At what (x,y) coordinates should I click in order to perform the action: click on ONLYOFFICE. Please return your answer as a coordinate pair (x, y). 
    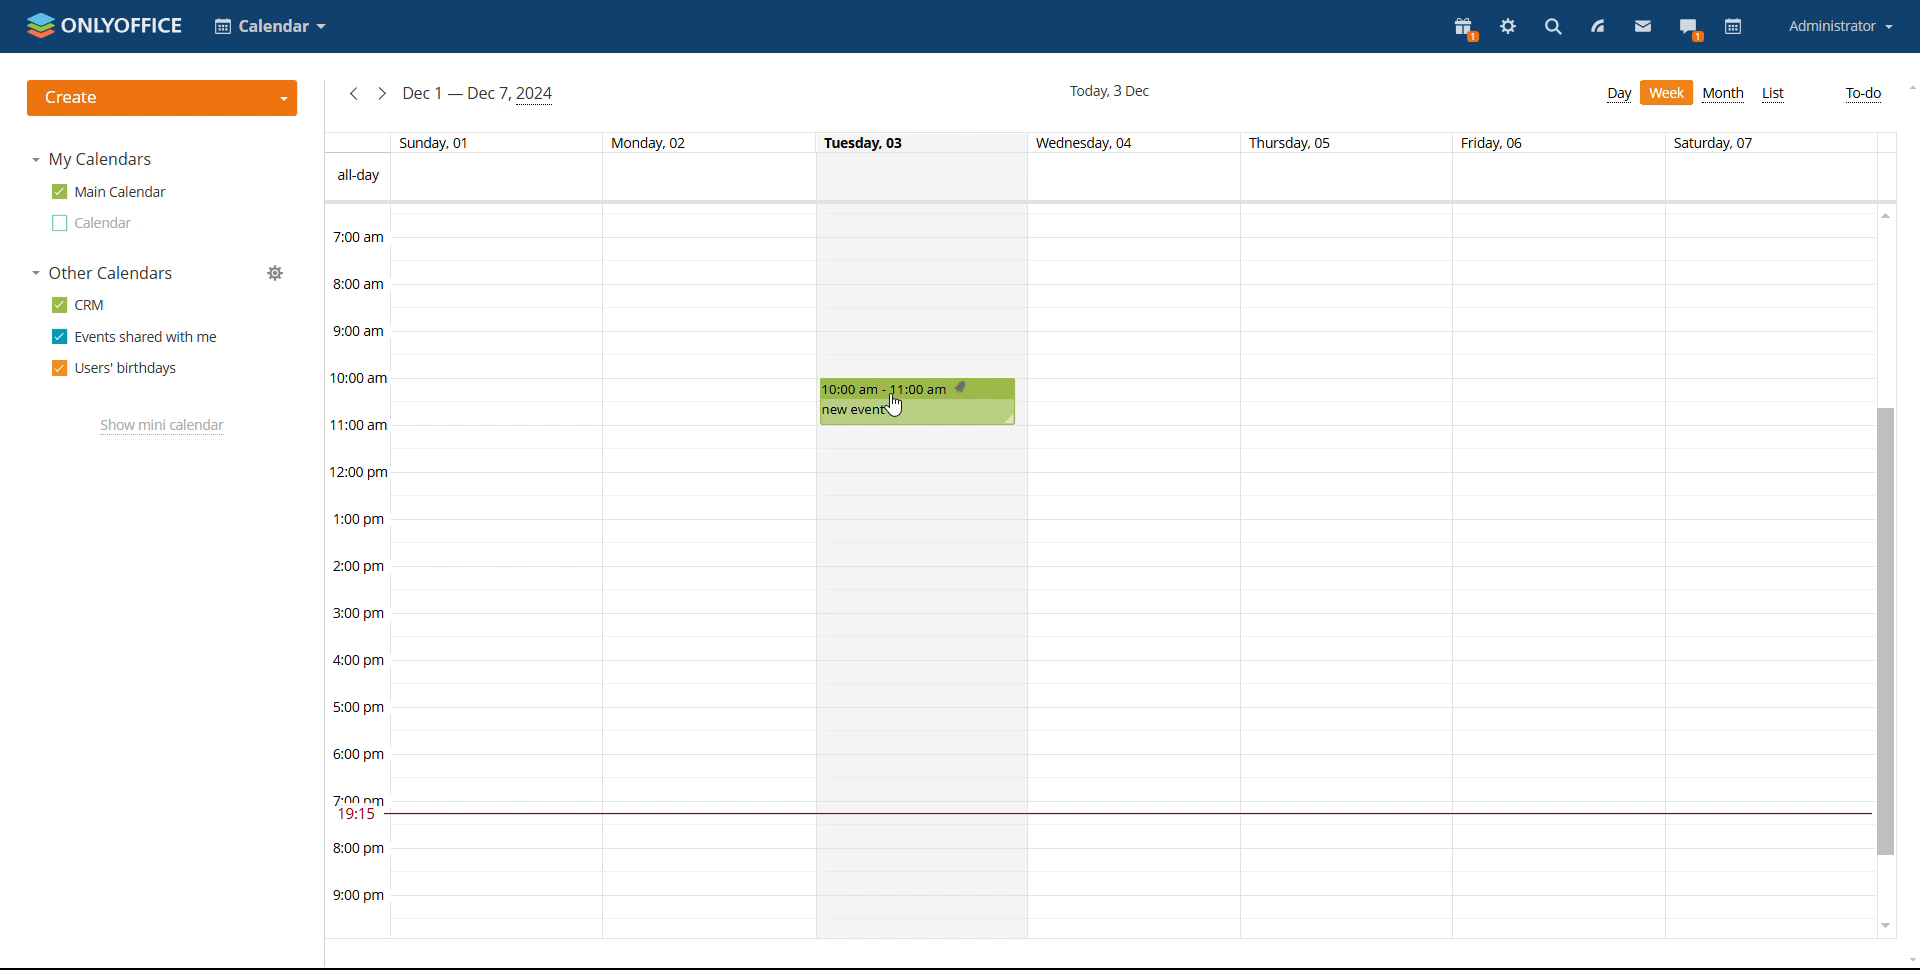
    Looking at the image, I should click on (103, 24).